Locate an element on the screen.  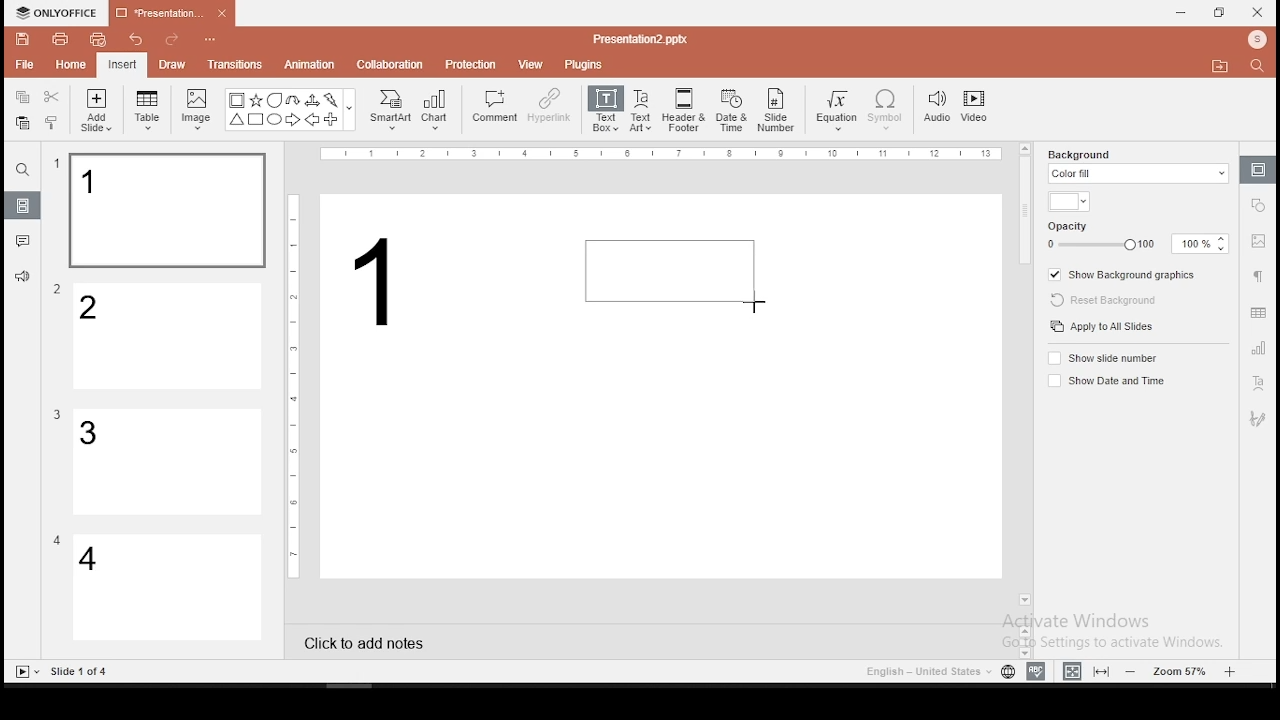
 is located at coordinates (81, 672).